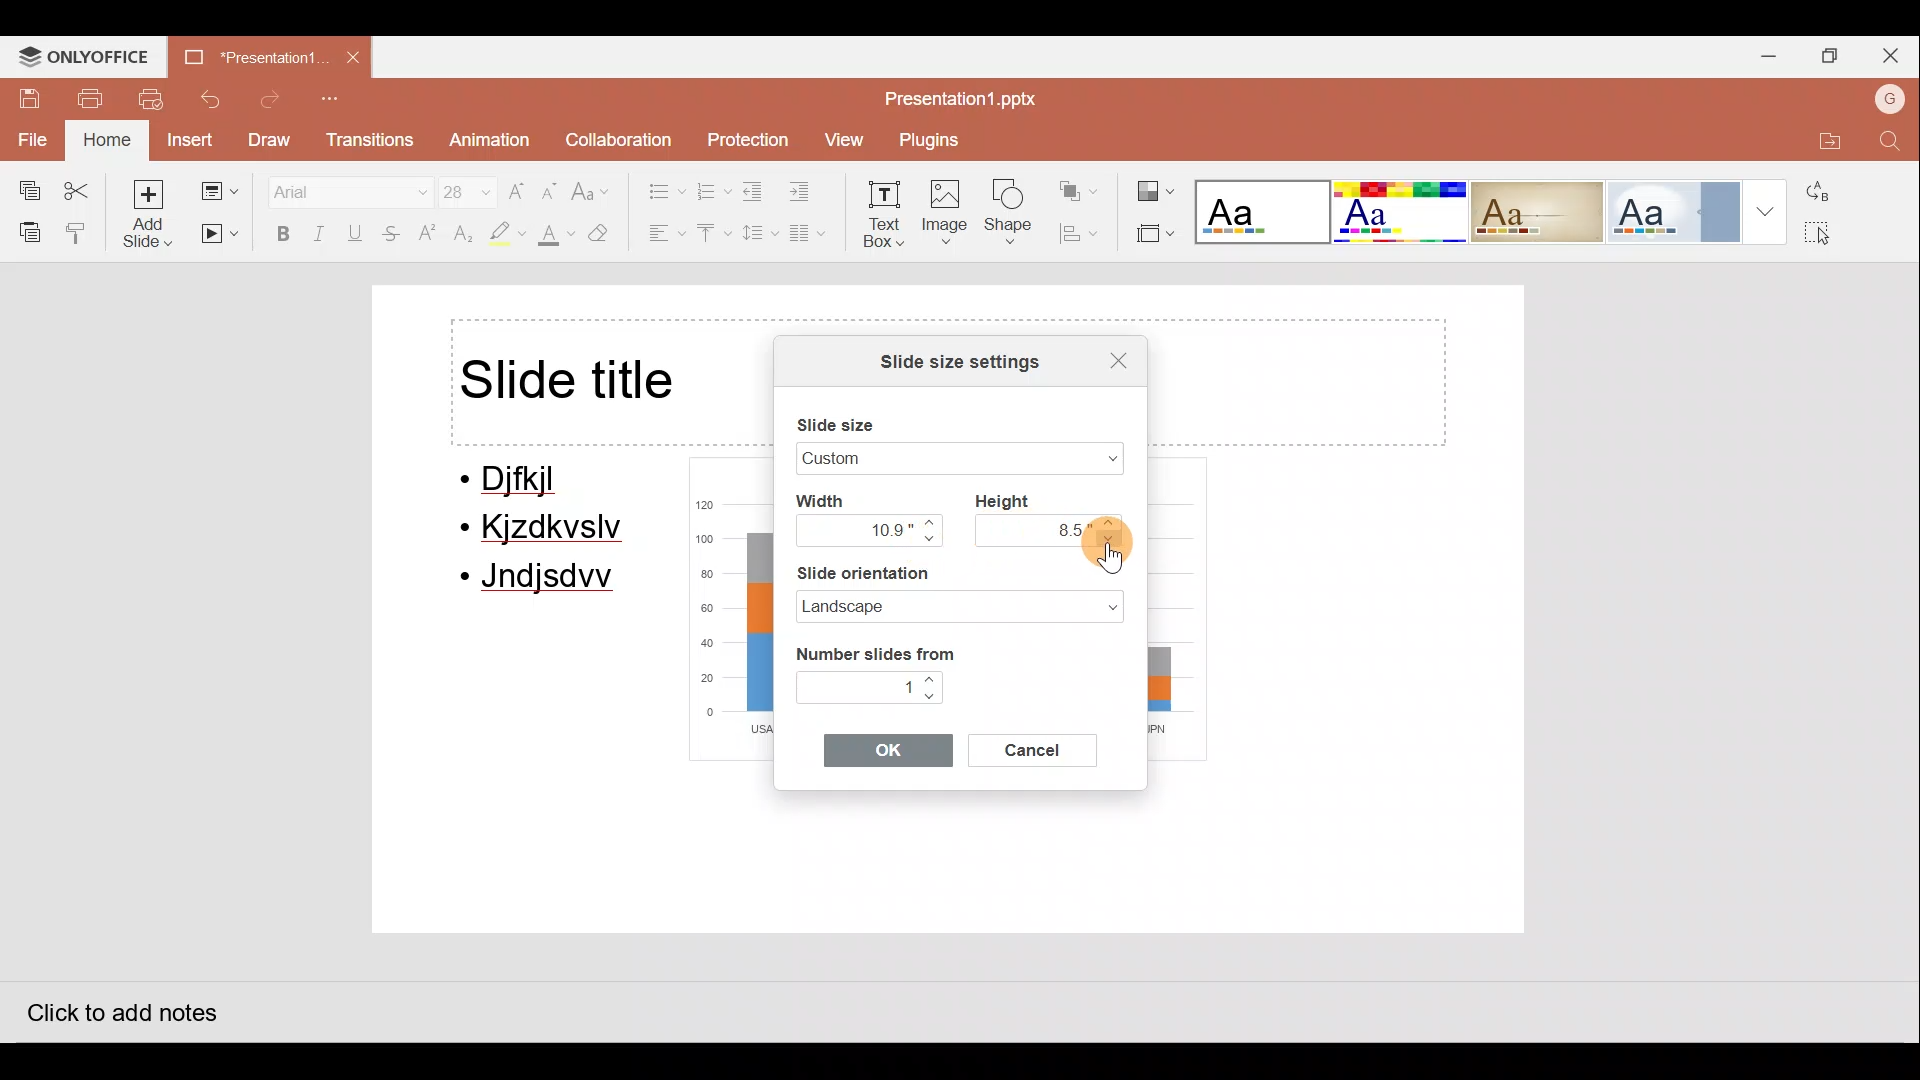  Describe the element at coordinates (1550, 211) in the screenshot. I see `Theme 3` at that location.